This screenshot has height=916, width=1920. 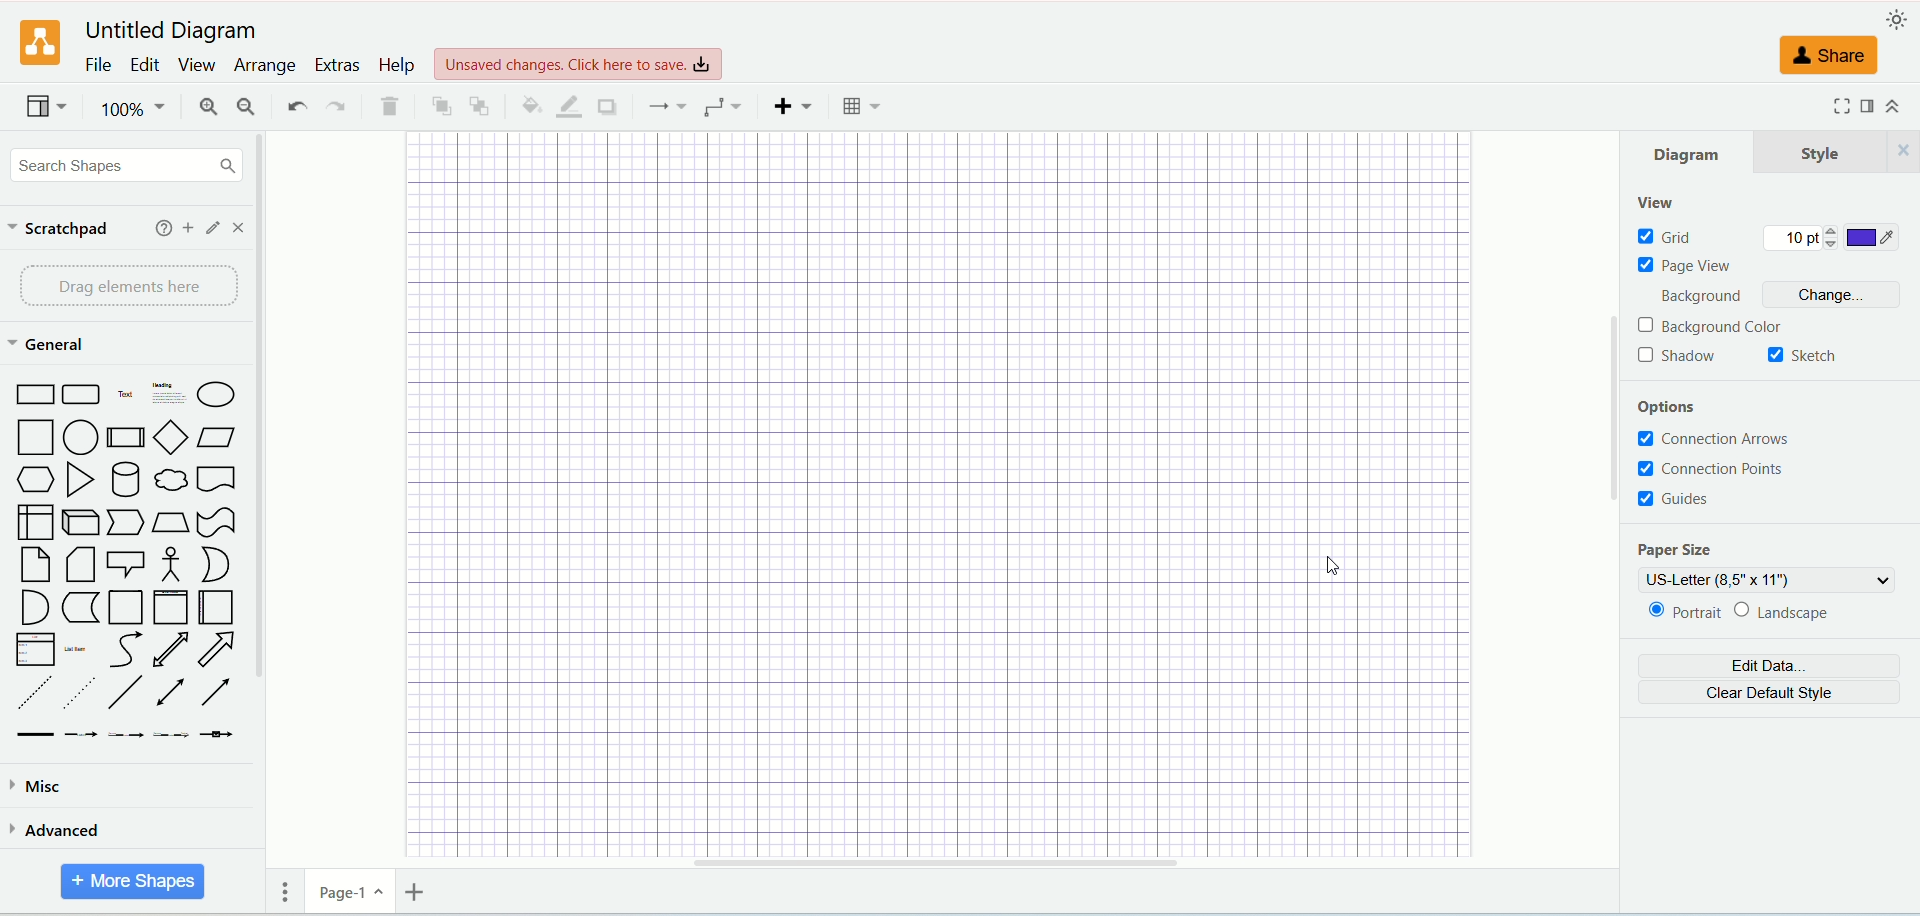 What do you see at coordinates (37, 649) in the screenshot?
I see `Item List` at bounding box center [37, 649].